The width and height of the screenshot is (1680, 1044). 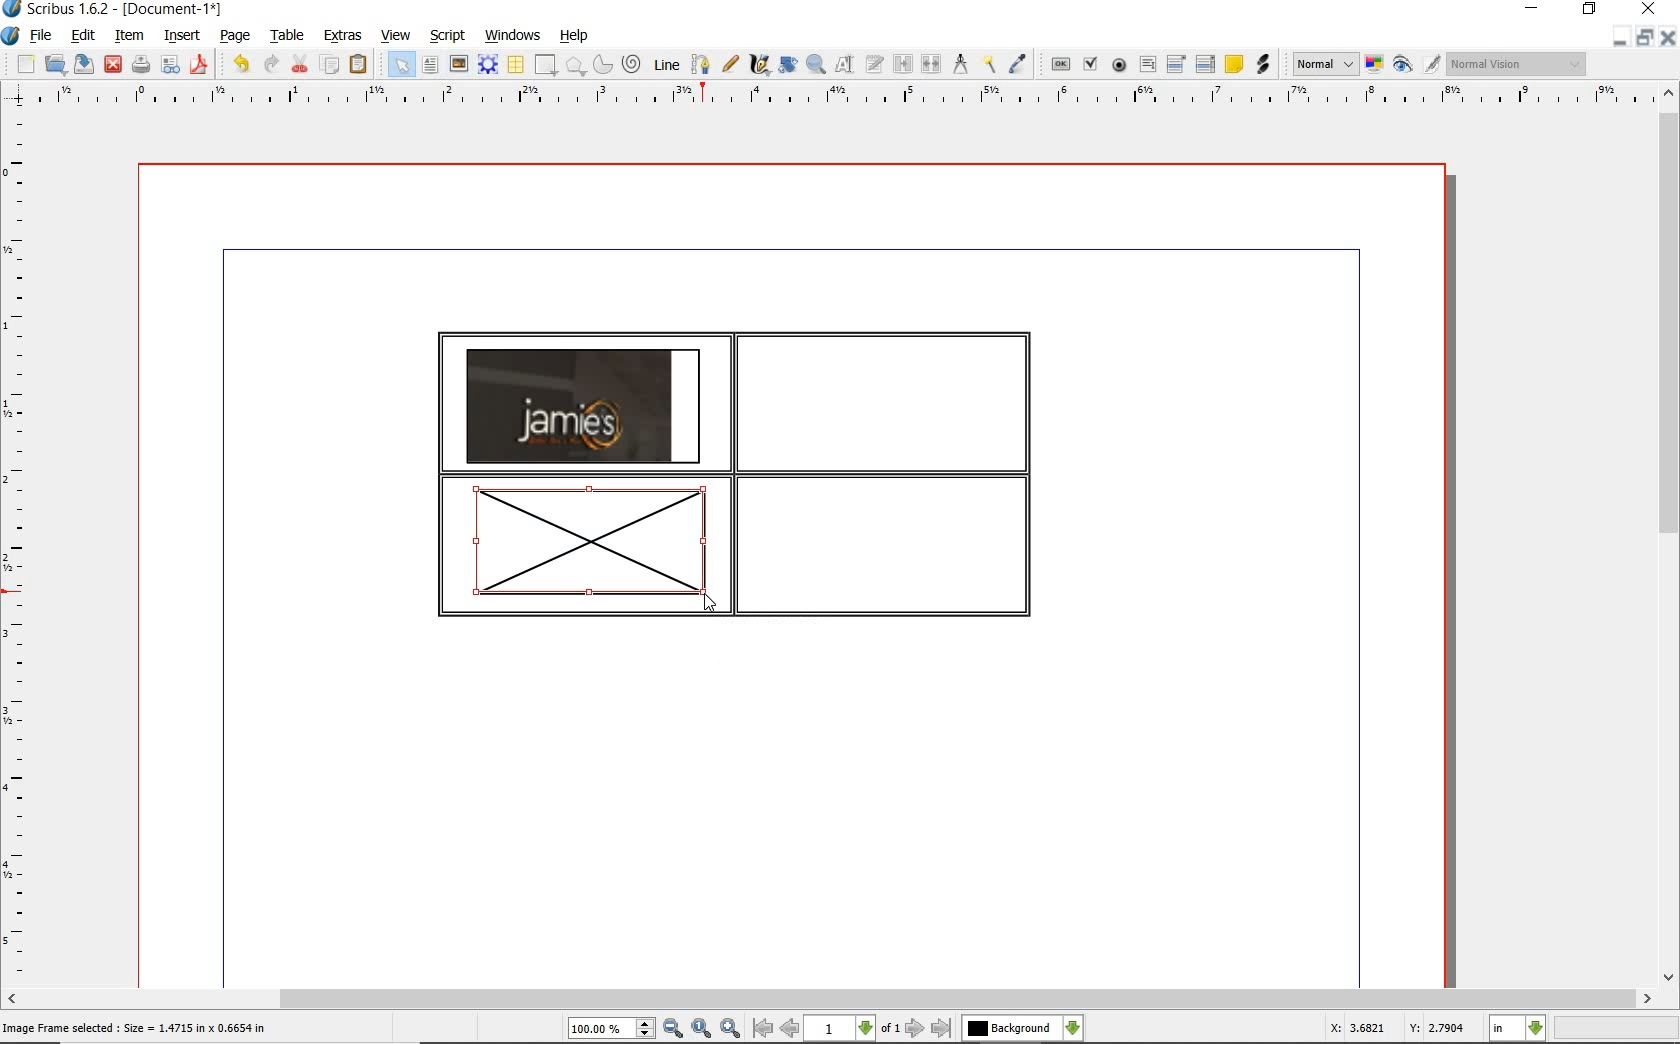 What do you see at coordinates (961, 64) in the screenshot?
I see `measurements` at bounding box center [961, 64].